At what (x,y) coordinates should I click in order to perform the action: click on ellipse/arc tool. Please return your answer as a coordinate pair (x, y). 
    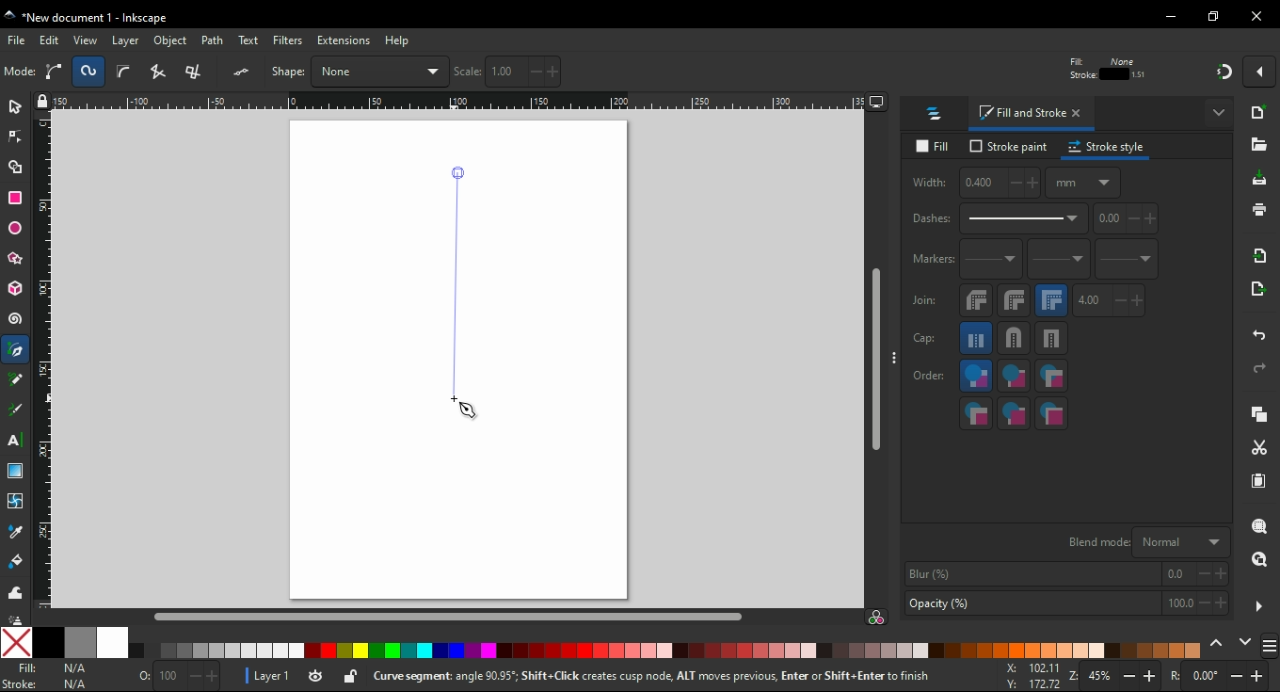
    Looking at the image, I should click on (18, 229).